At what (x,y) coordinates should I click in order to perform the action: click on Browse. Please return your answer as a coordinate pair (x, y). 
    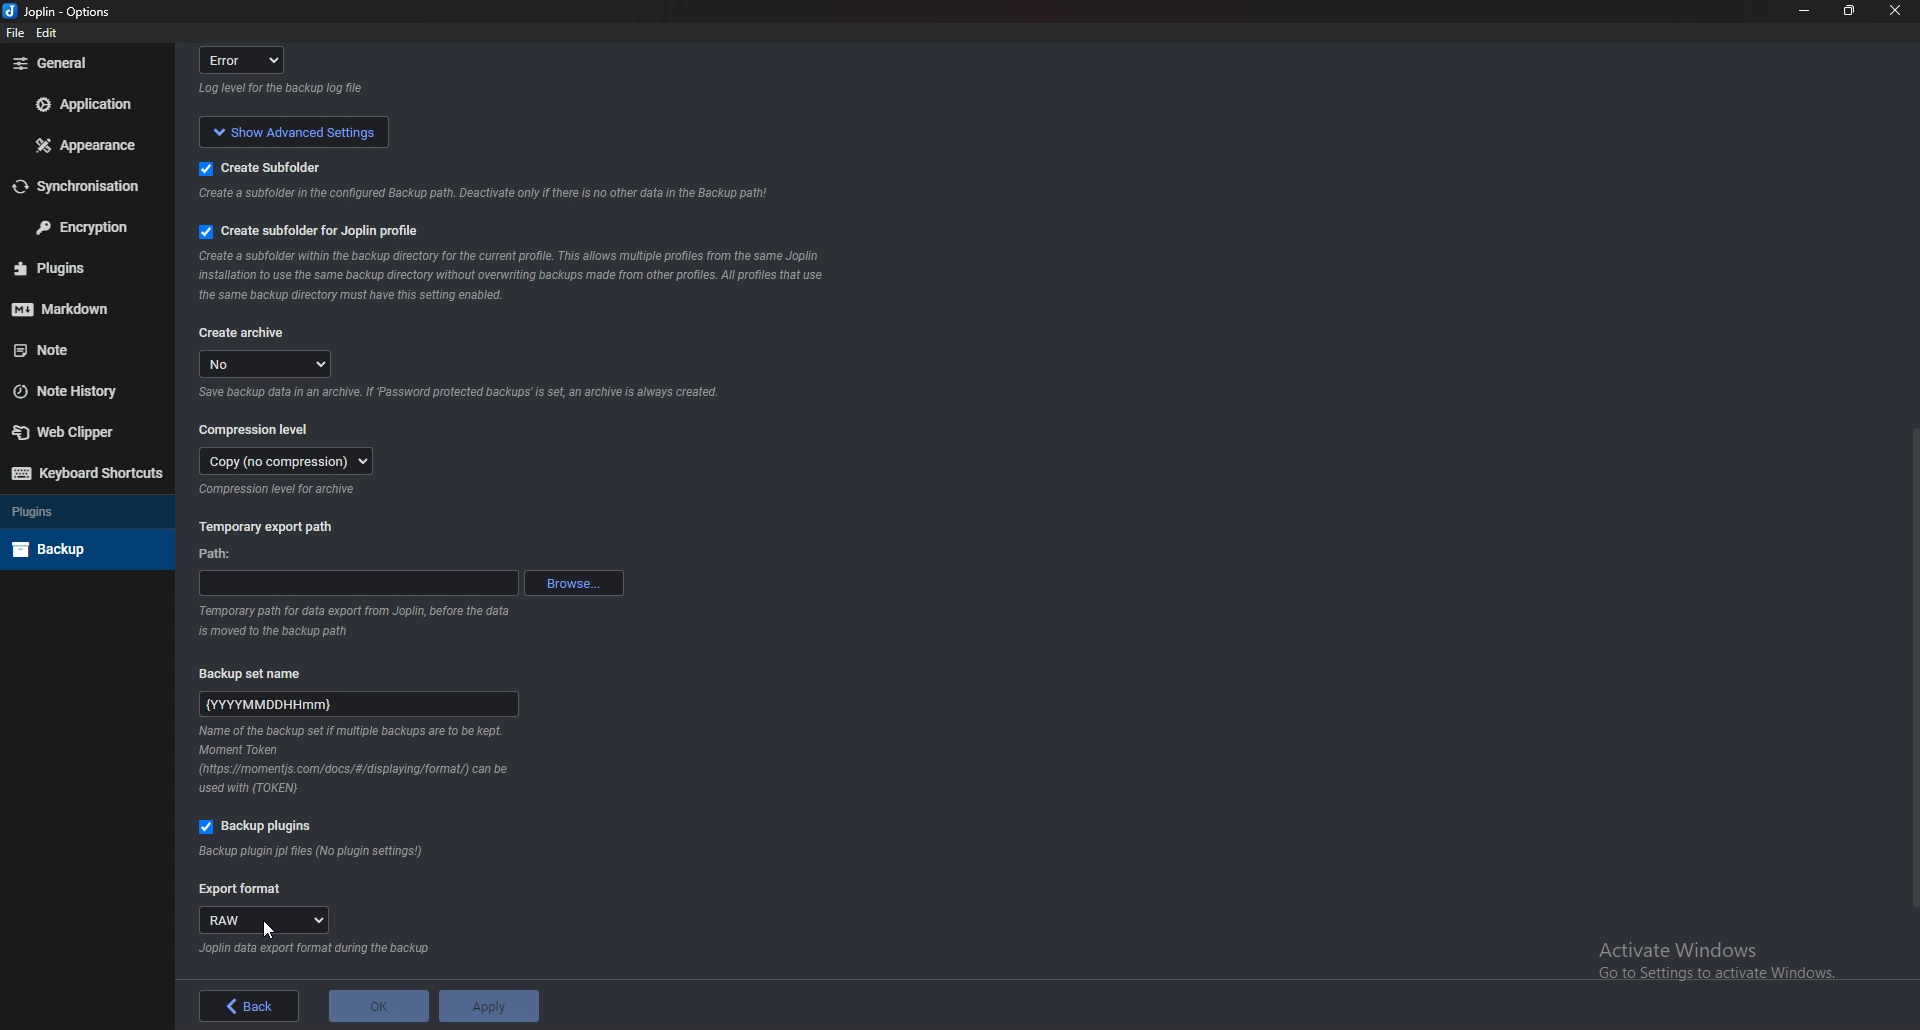
    Looking at the image, I should click on (574, 581).